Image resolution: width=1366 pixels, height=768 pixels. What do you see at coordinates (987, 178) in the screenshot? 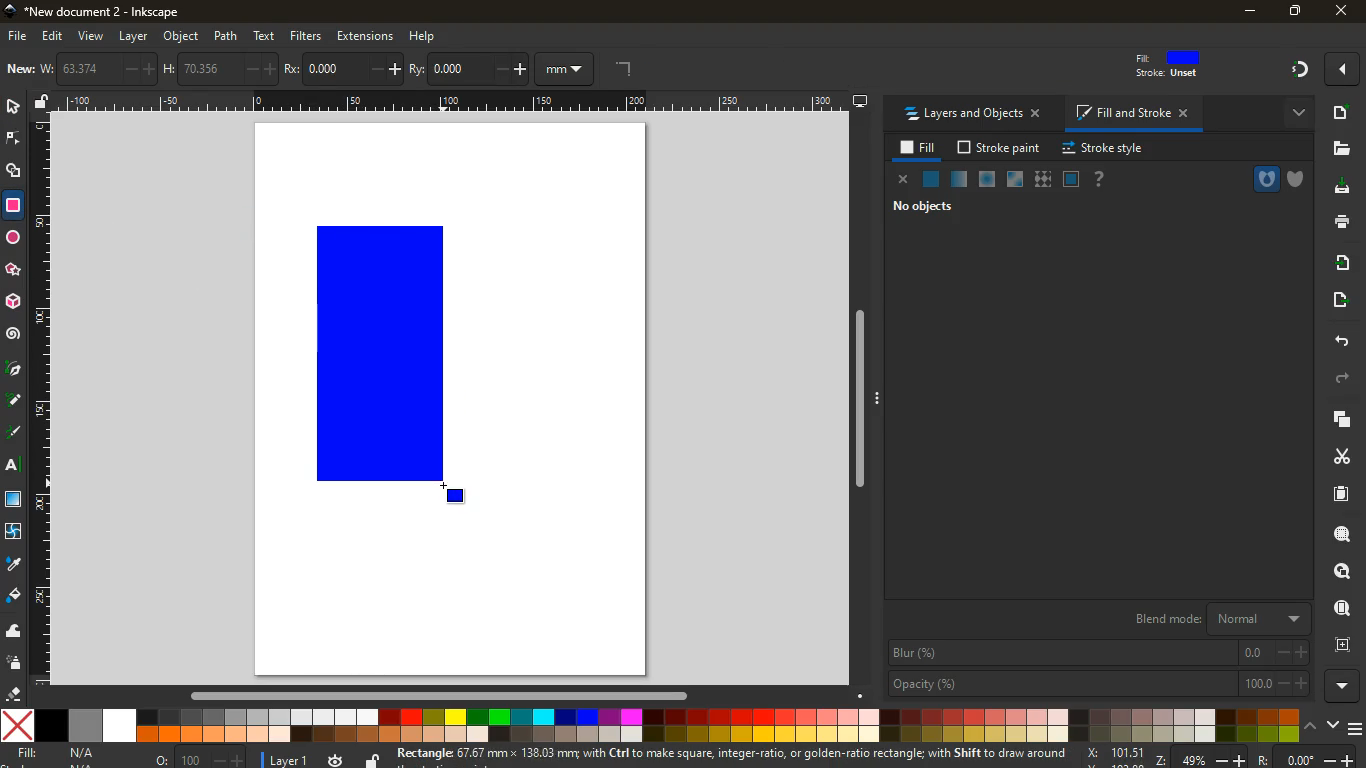
I see `ice` at bounding box center [987, 178].